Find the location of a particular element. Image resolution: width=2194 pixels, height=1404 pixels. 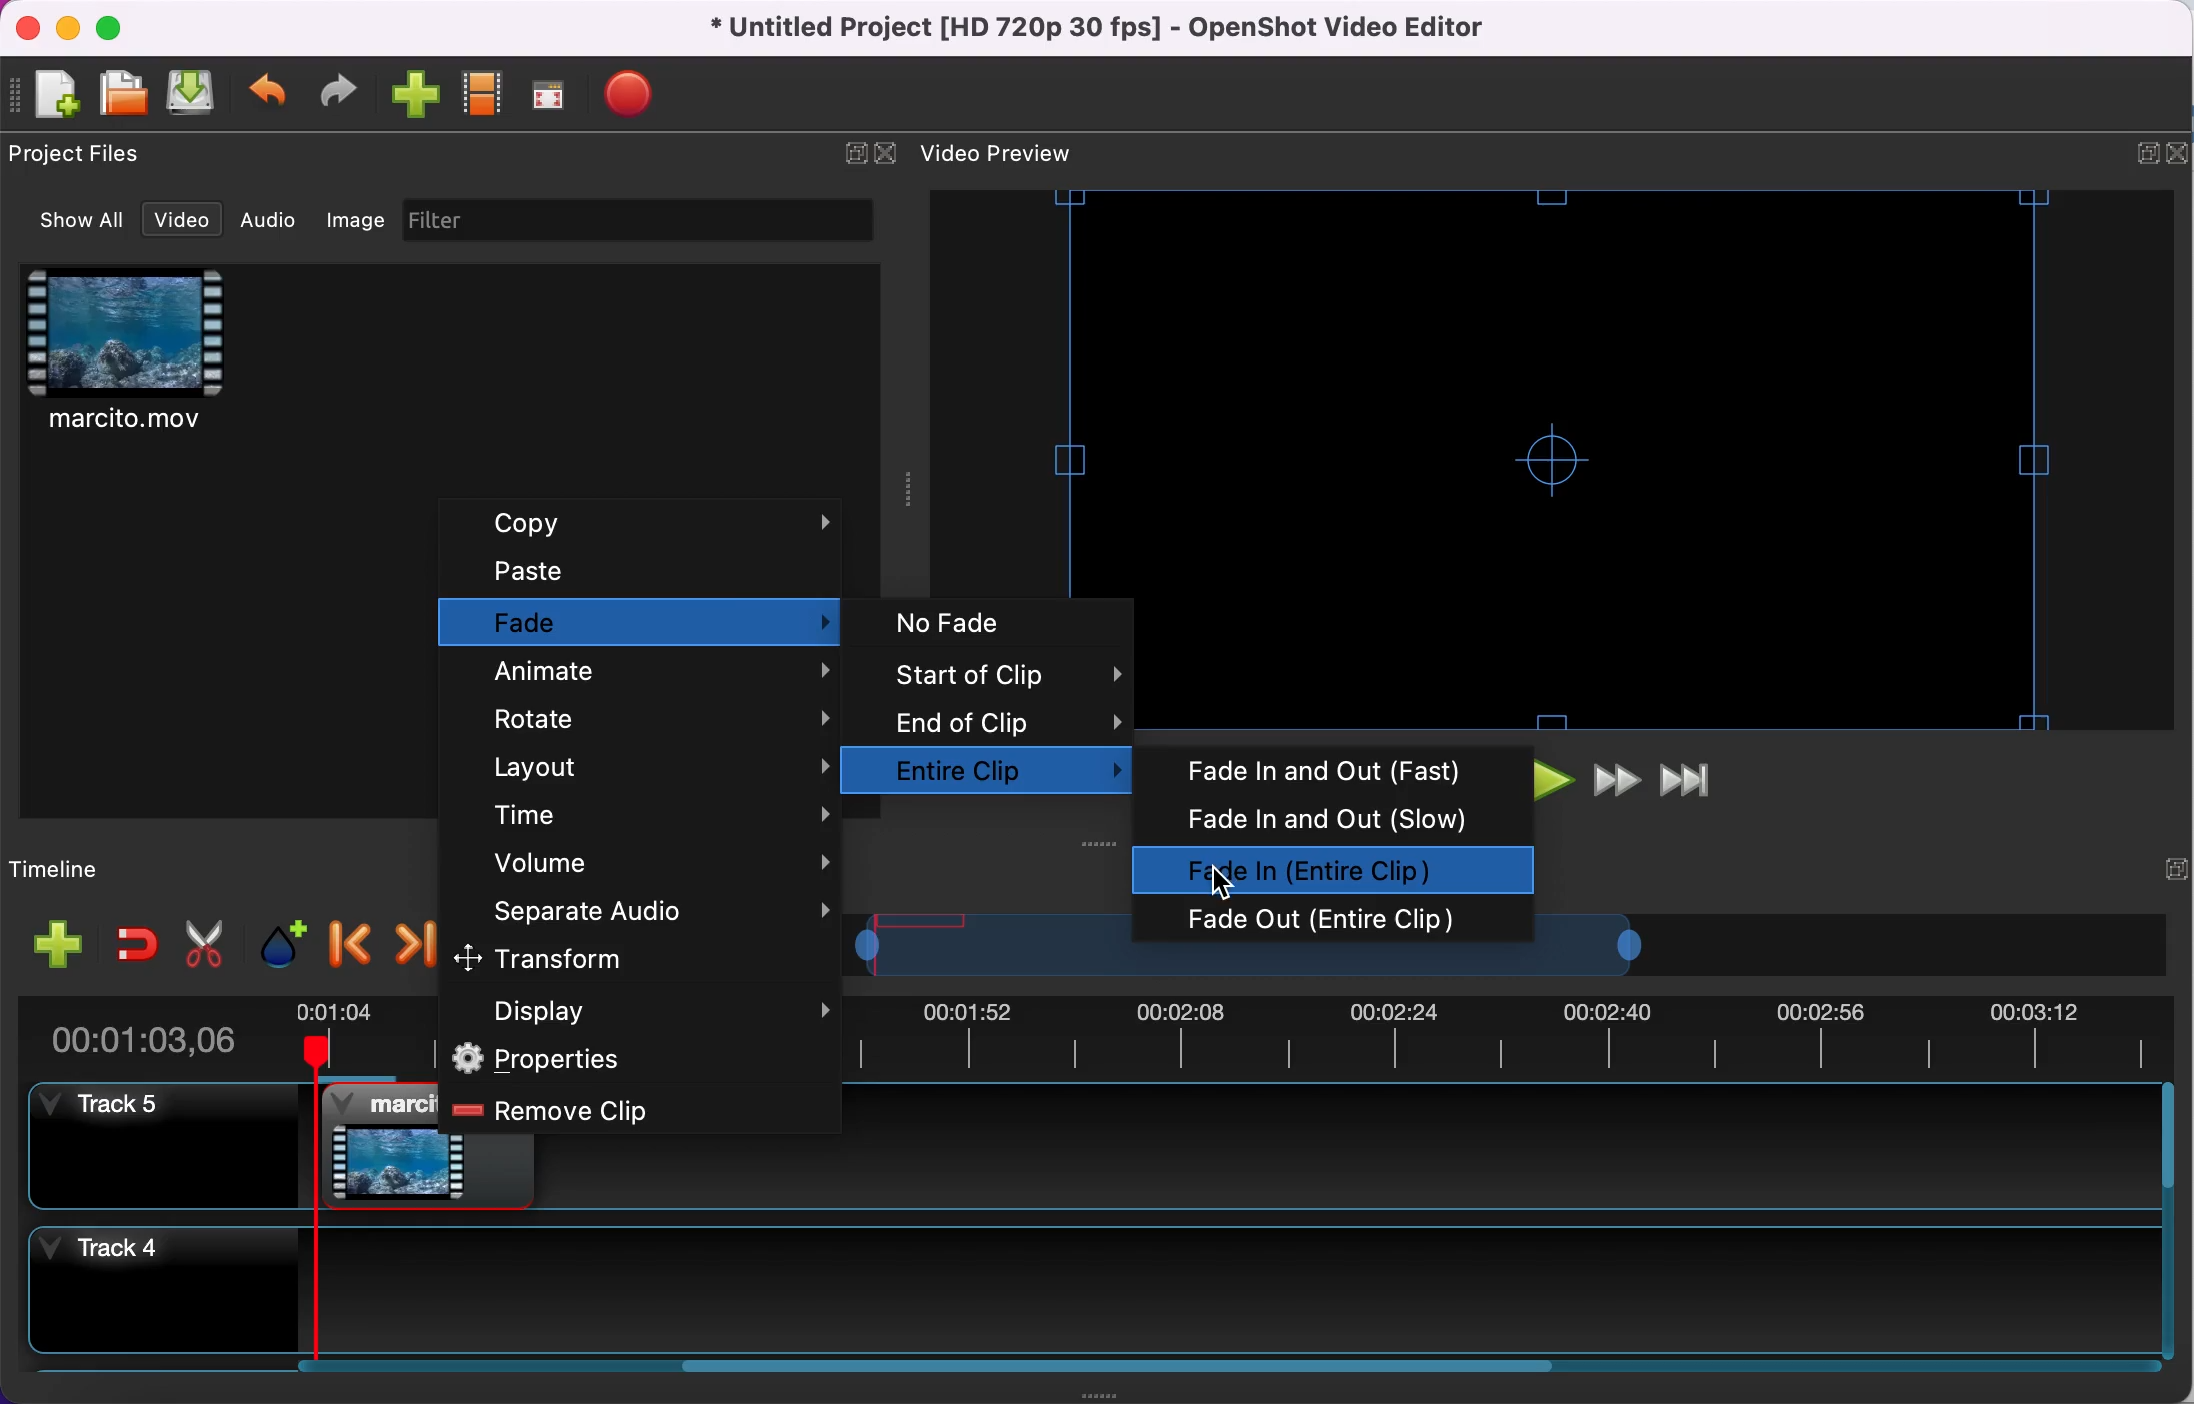

close is located at coordinates (890, 155).